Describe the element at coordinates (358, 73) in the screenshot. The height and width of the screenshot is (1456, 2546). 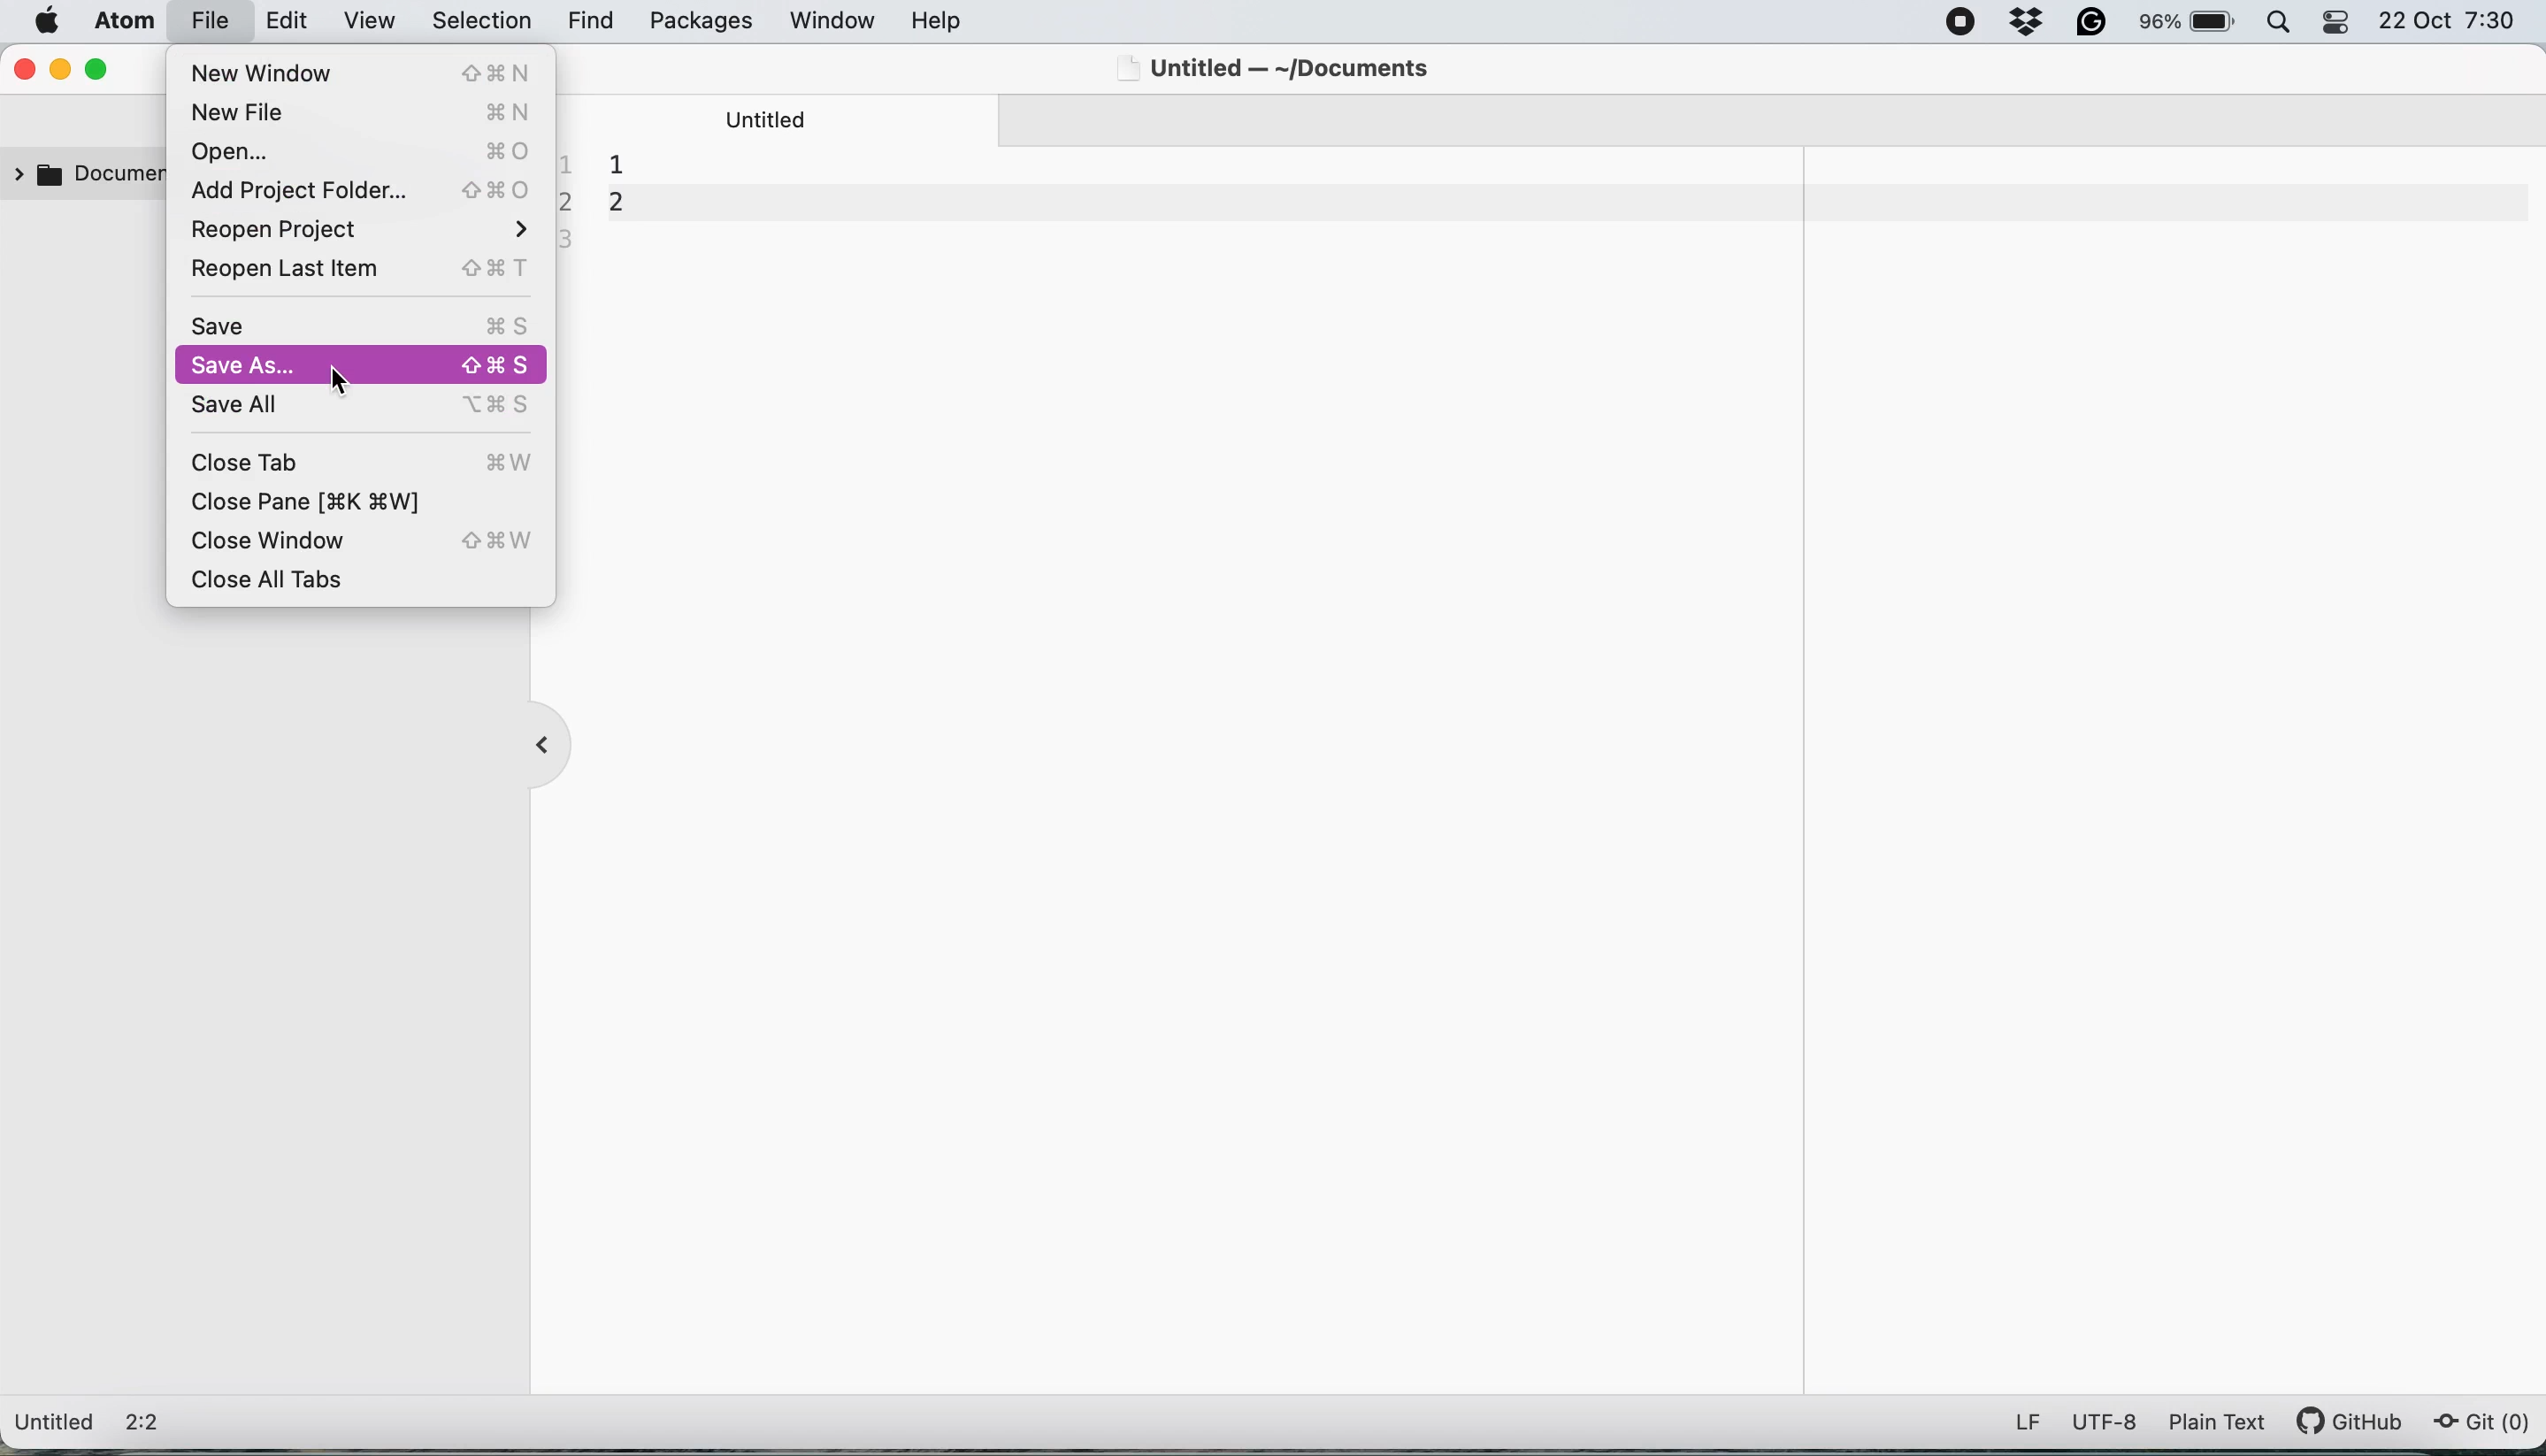
I see `New Window` at that location.